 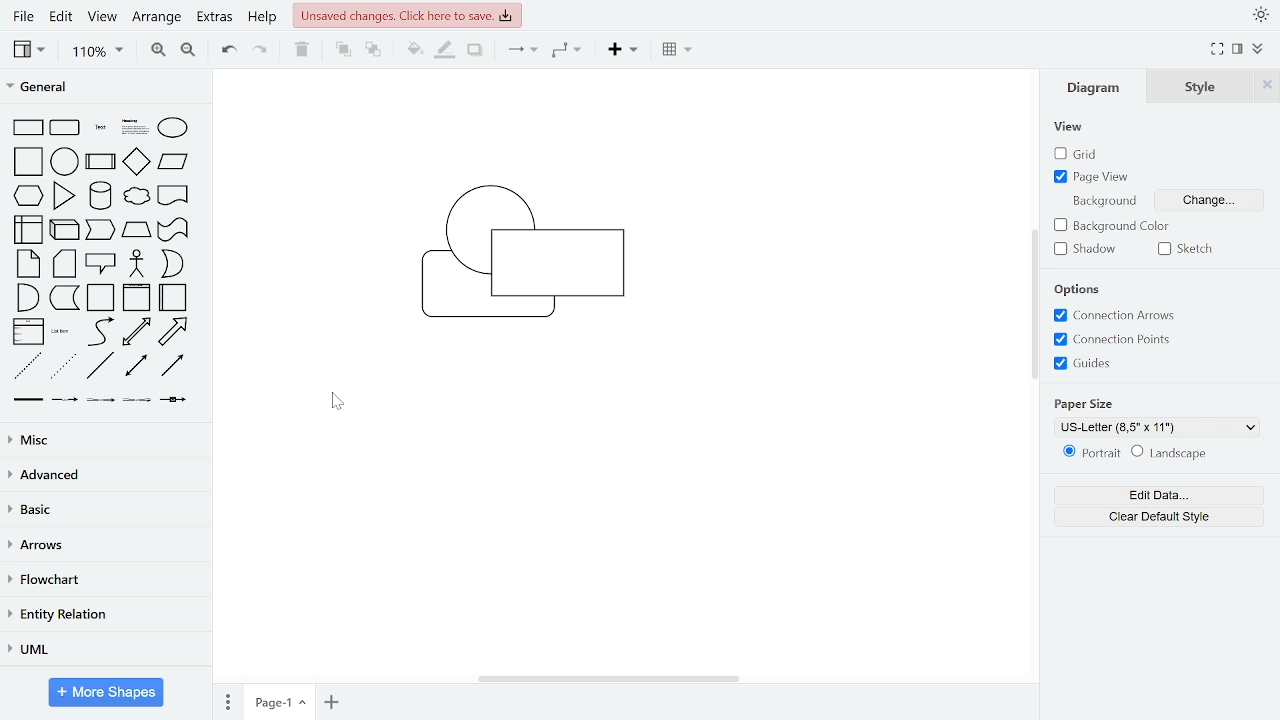 I want to click on actor, so click(x=136, y=263).